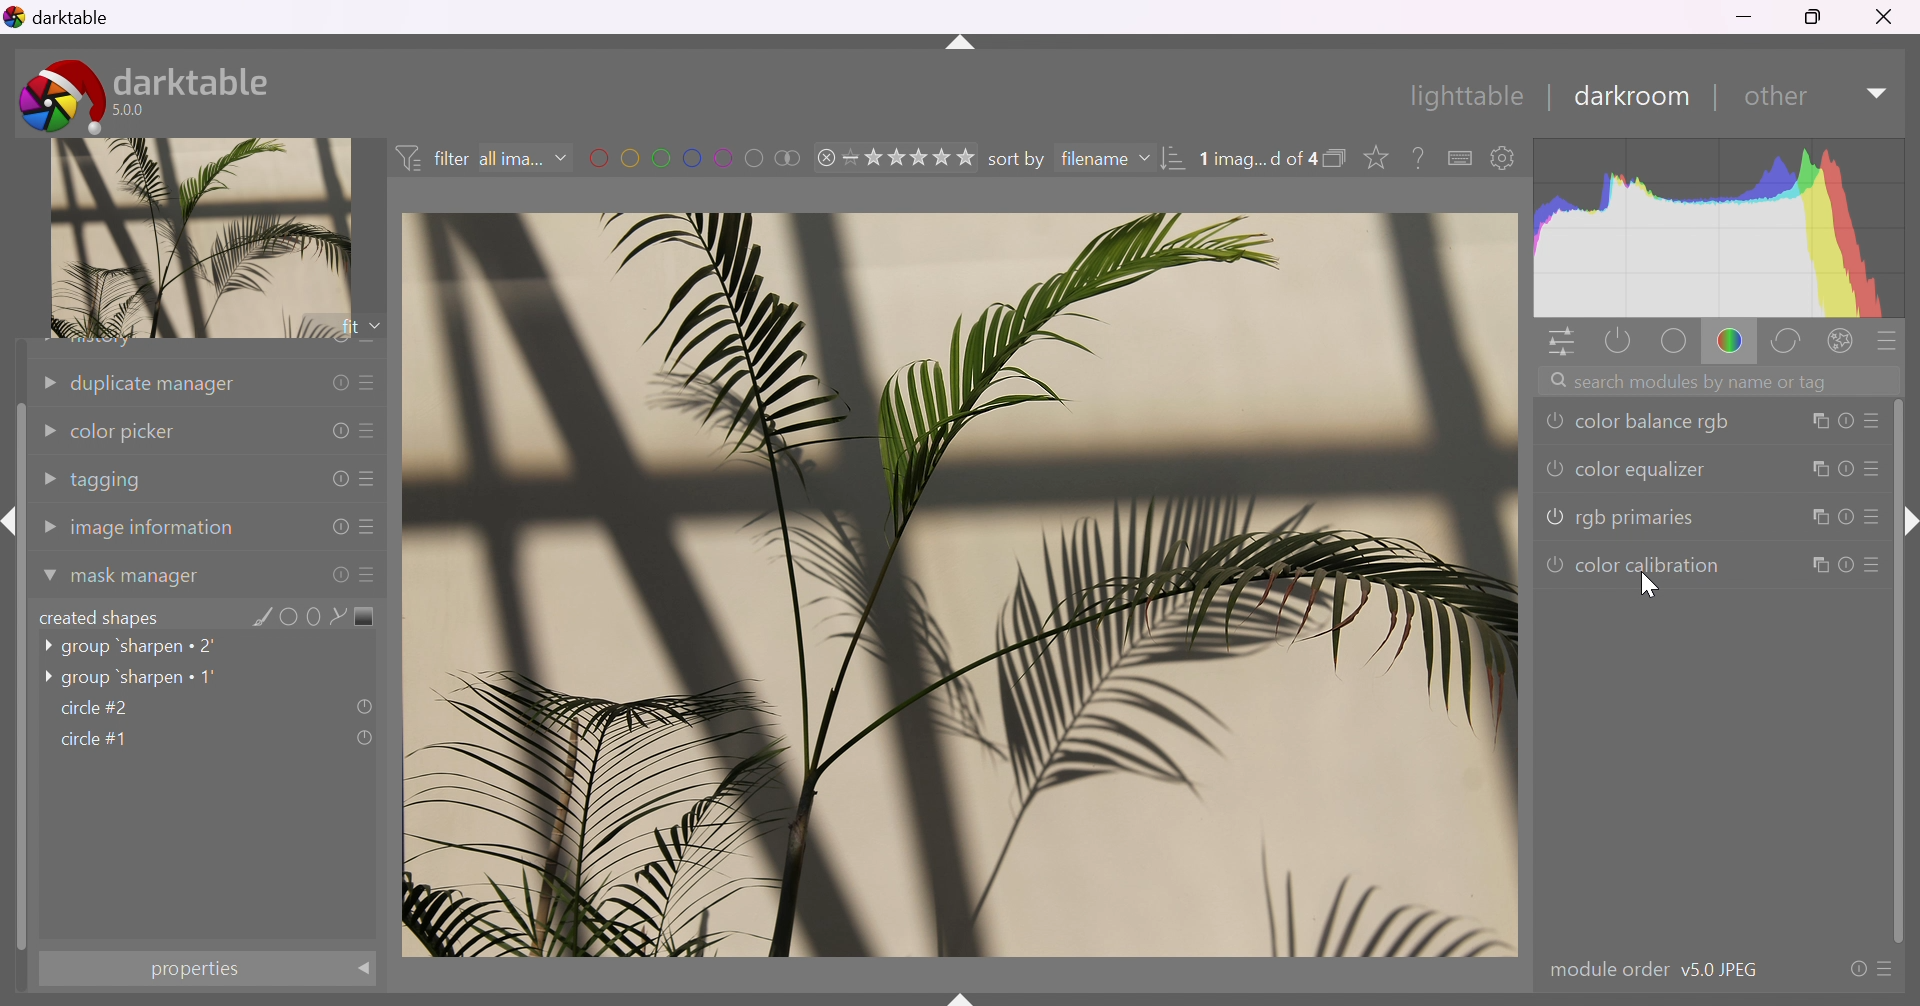 The image size is (1920, 1006). I want to click on correct, so click(1787, 341).